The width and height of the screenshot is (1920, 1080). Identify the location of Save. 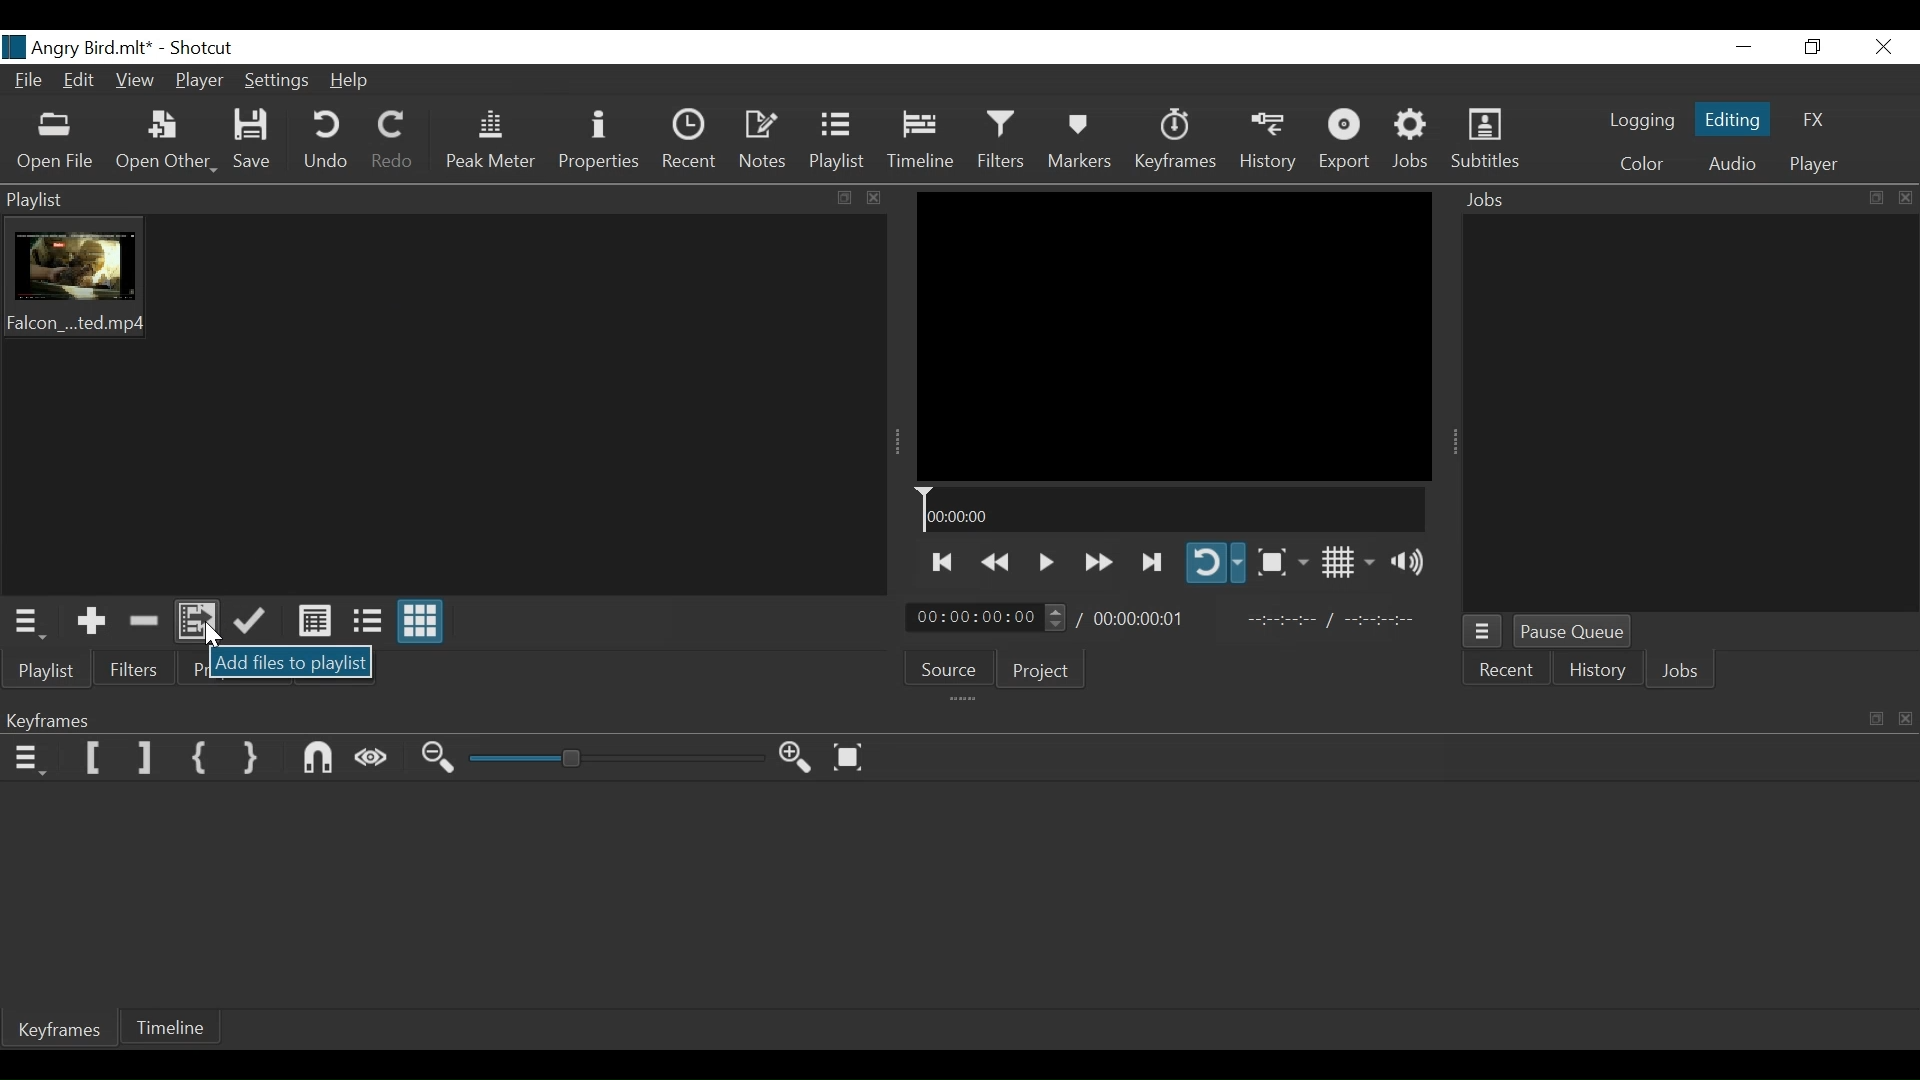
(254, 139).